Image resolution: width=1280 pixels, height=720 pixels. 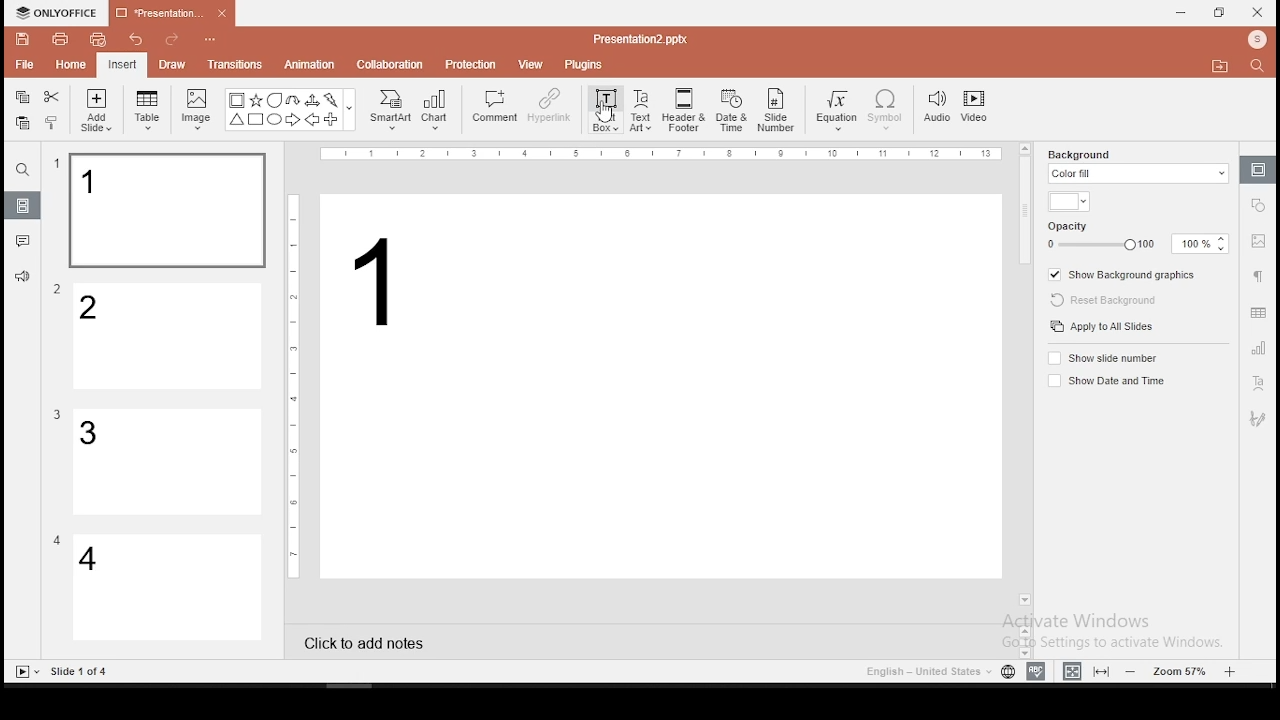 I want to click on symbol, so click(x=885, y=111).